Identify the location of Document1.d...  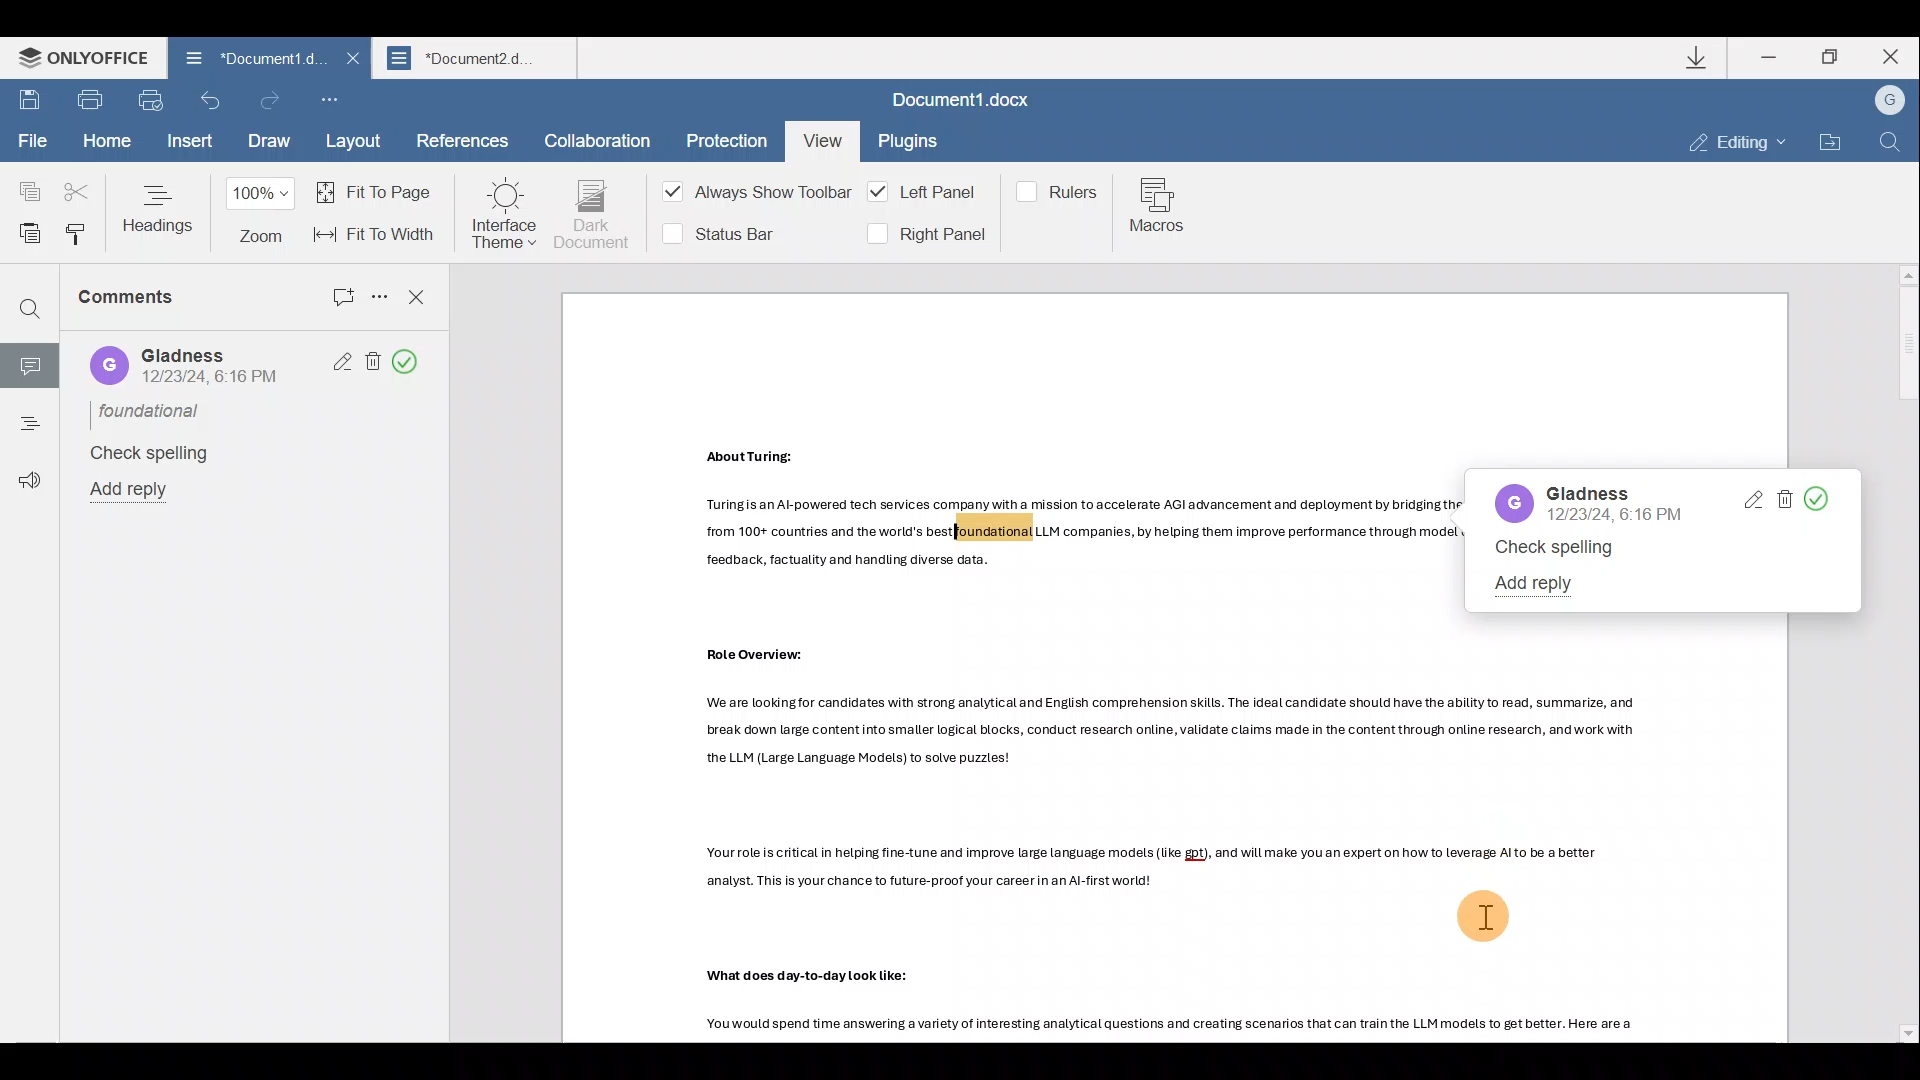
(241, 61).